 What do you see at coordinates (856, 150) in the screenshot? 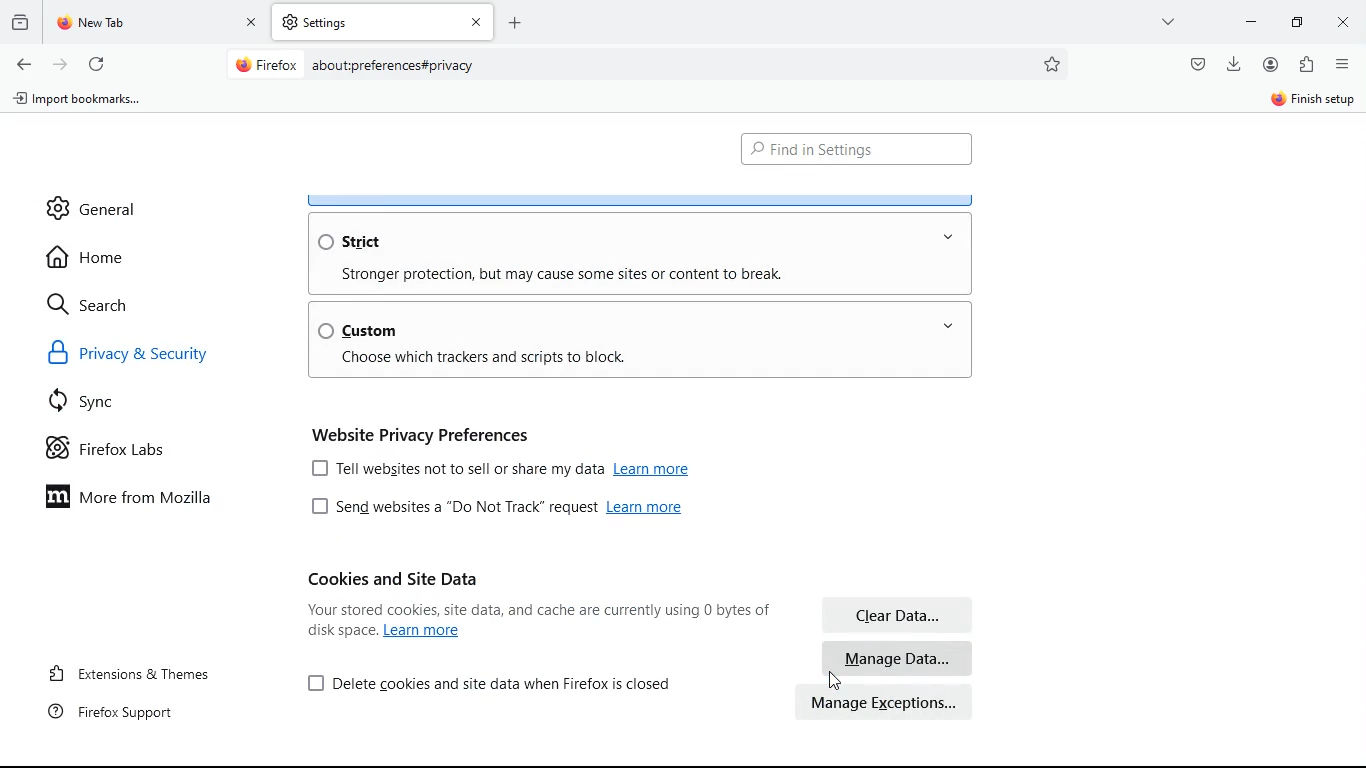
I see `find` at bounding box center [856, 150].